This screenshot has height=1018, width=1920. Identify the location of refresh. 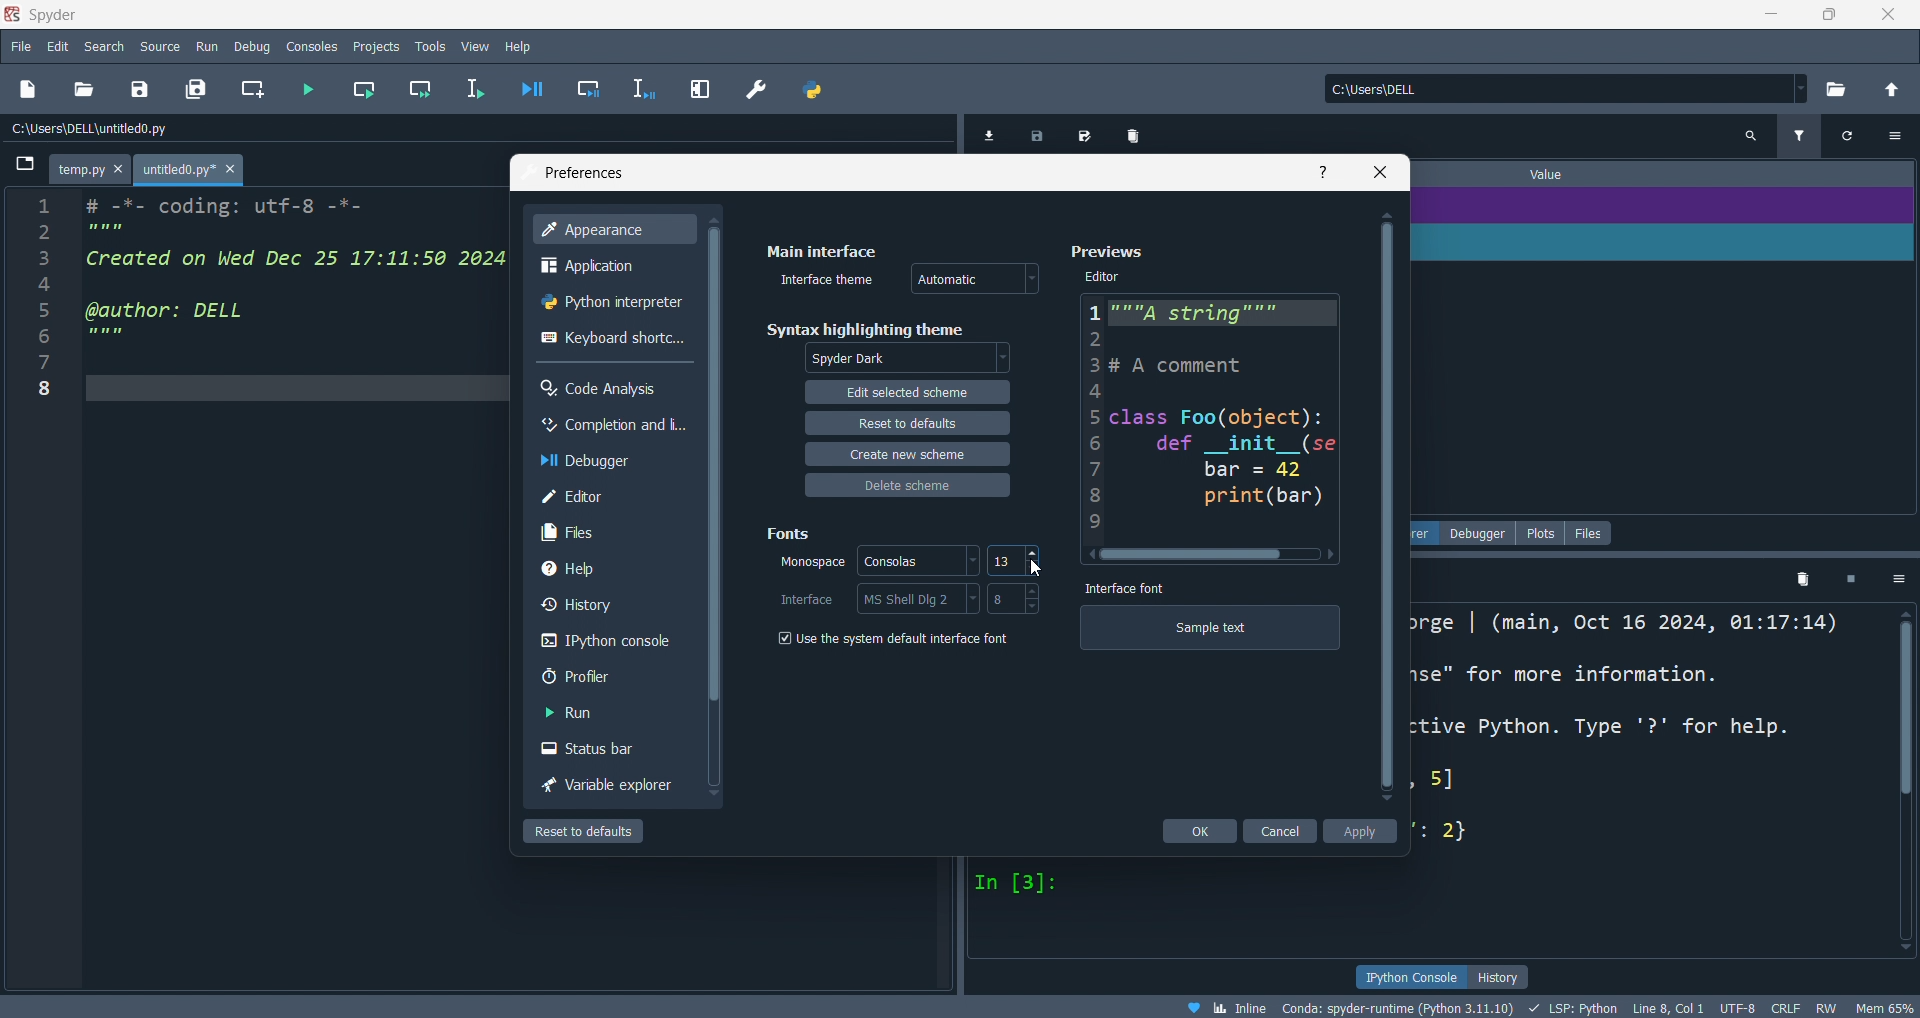
(1851, 140).